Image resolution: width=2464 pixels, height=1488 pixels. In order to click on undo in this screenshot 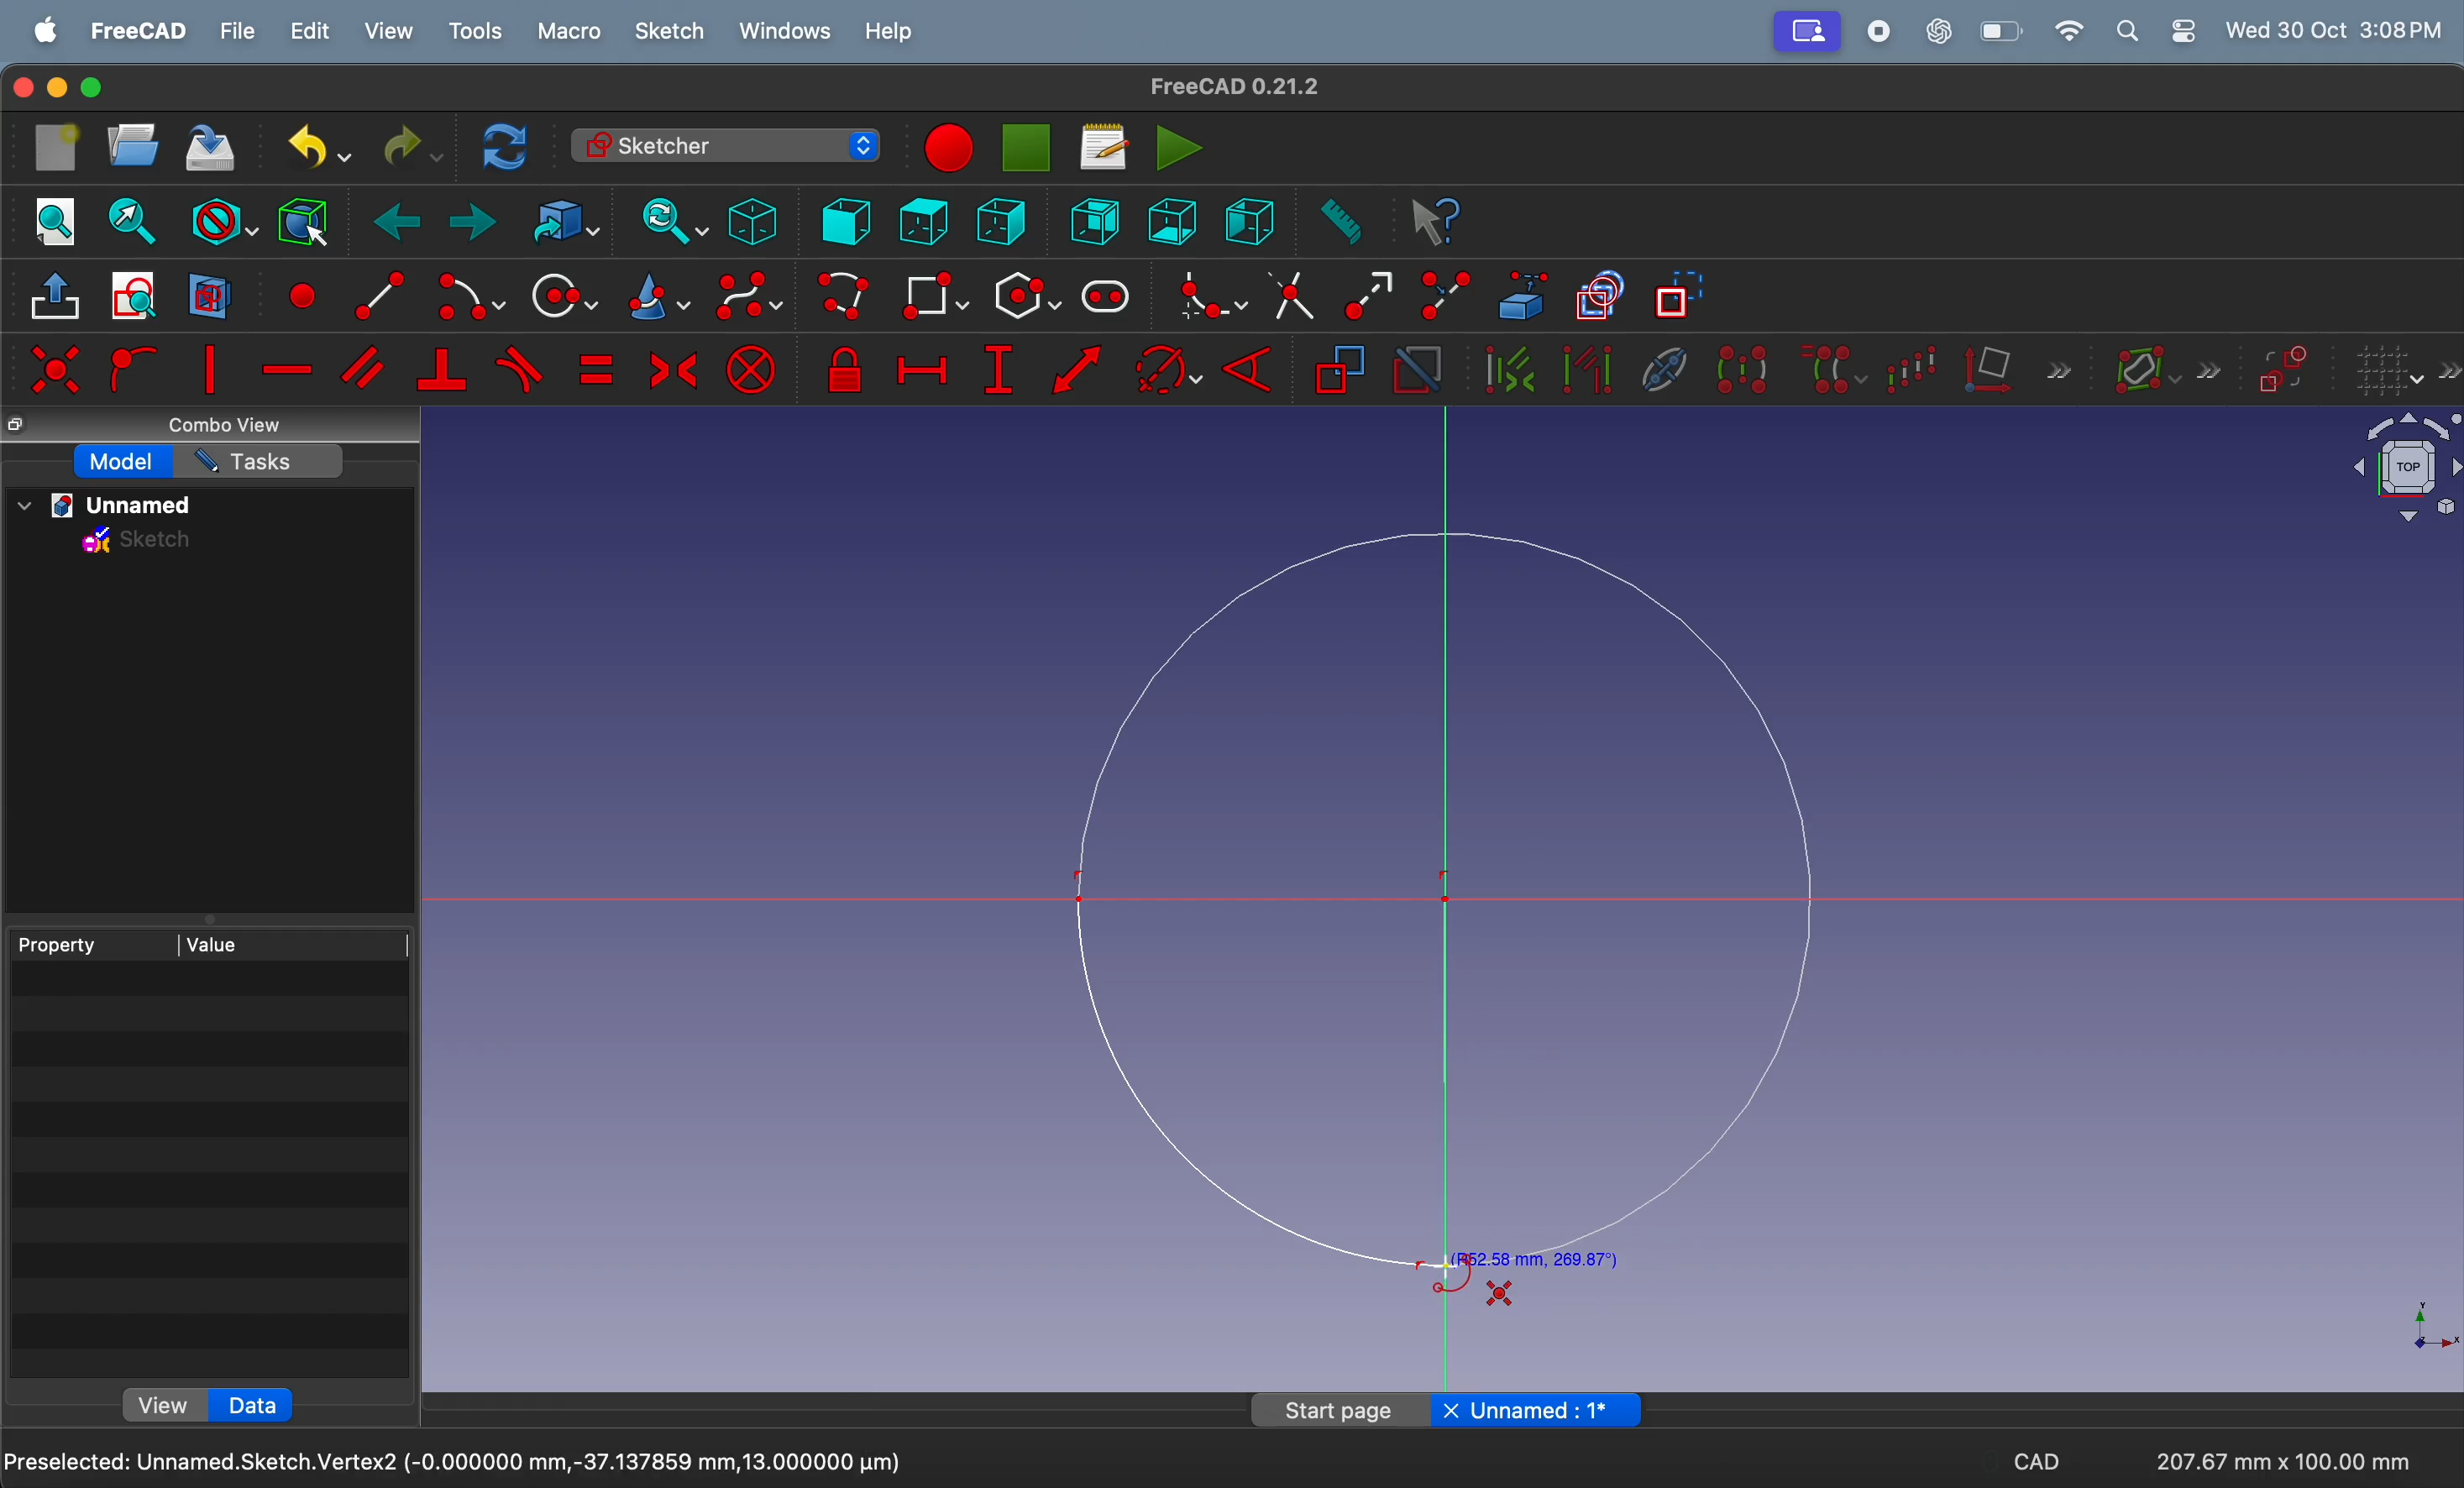, I will do `click(310, 147)`.